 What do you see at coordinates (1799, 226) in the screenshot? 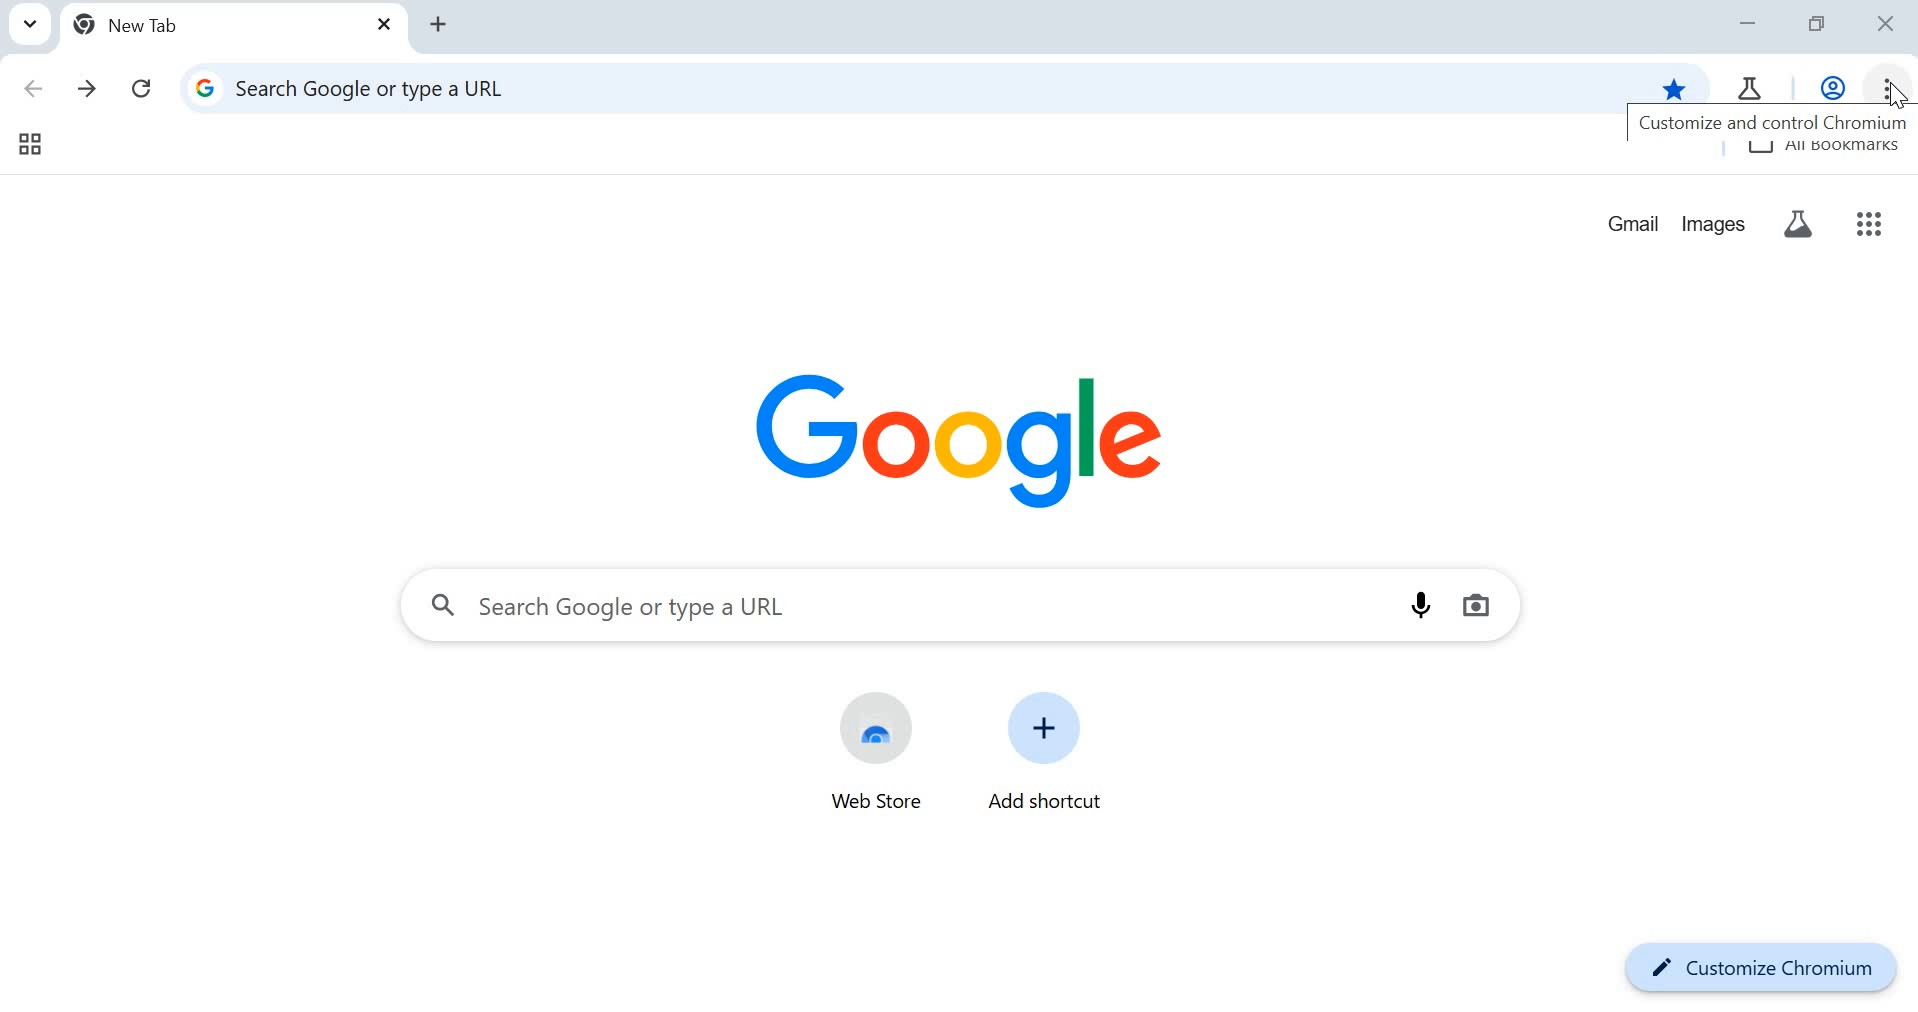
I see `search labs` at bounding box center [1799, 226].